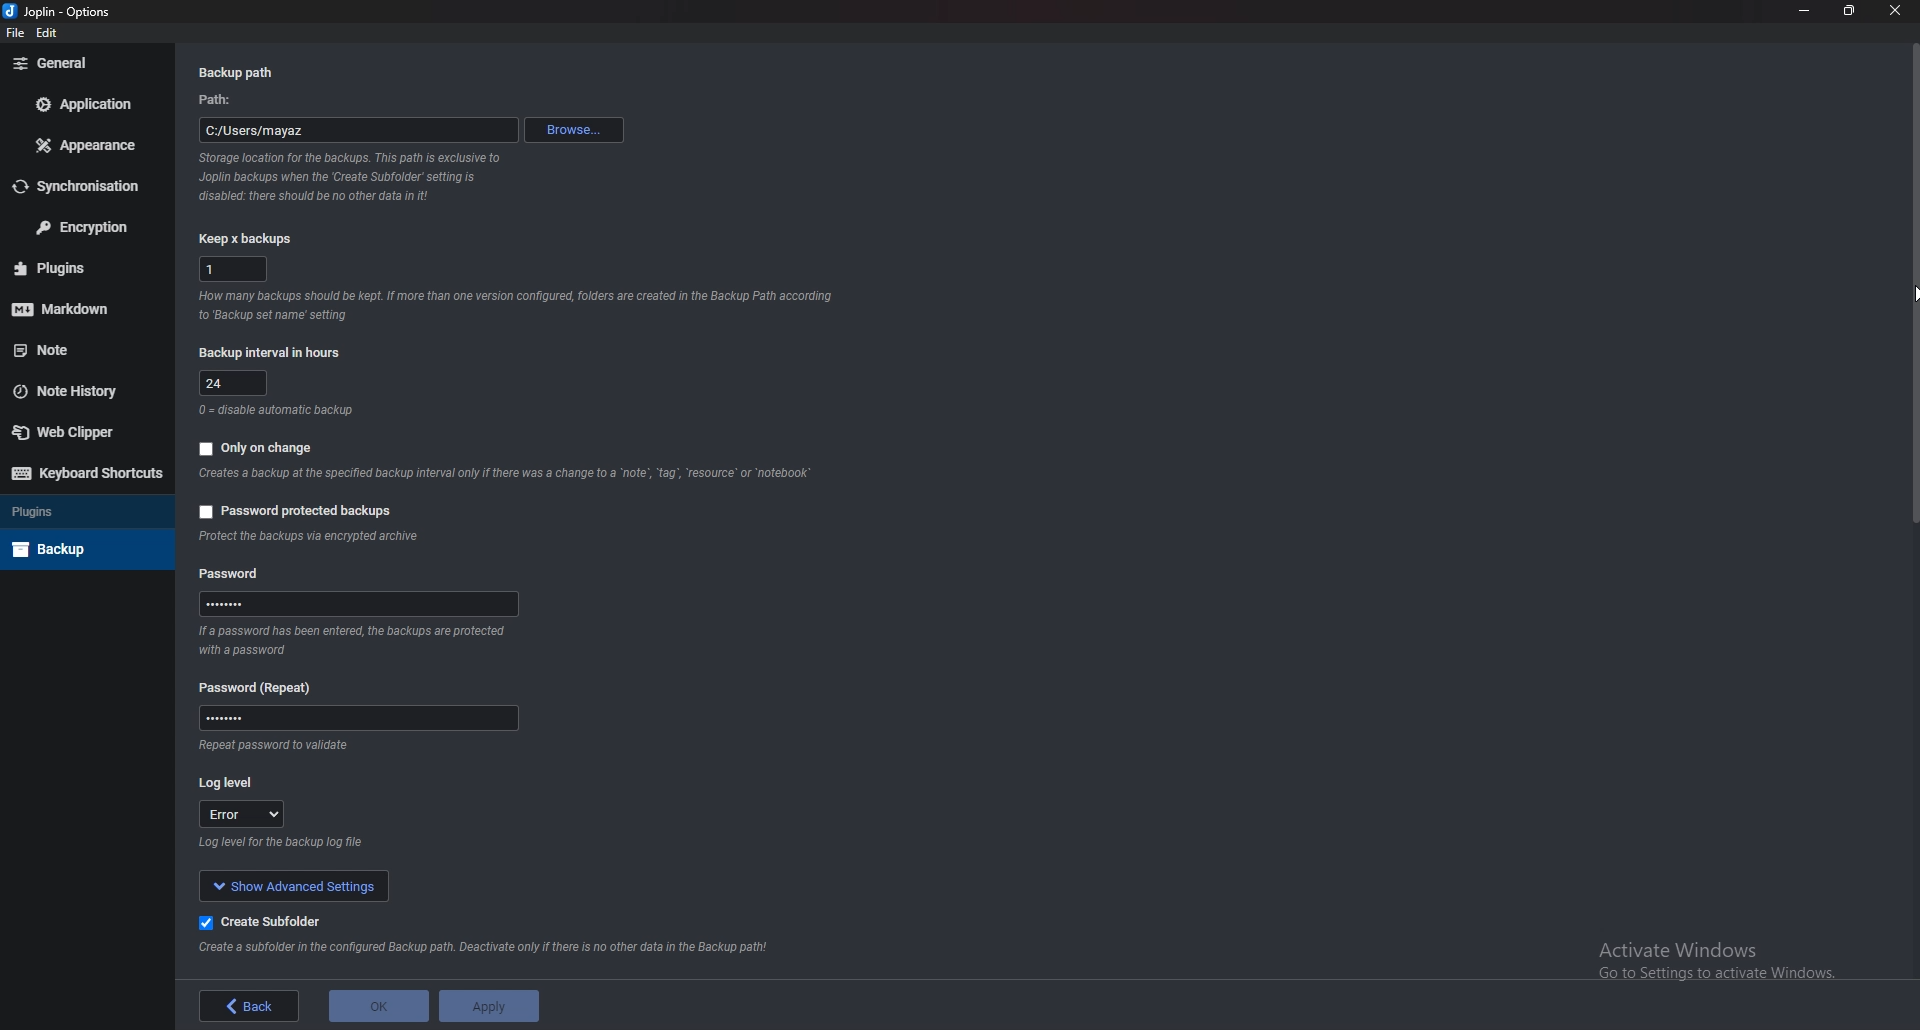 This screenshot has height=1030, width=1920. What do you see at coordinates (234, 383) in the screenshot?
I see `24 Hours` at bounding box center [234, 383].